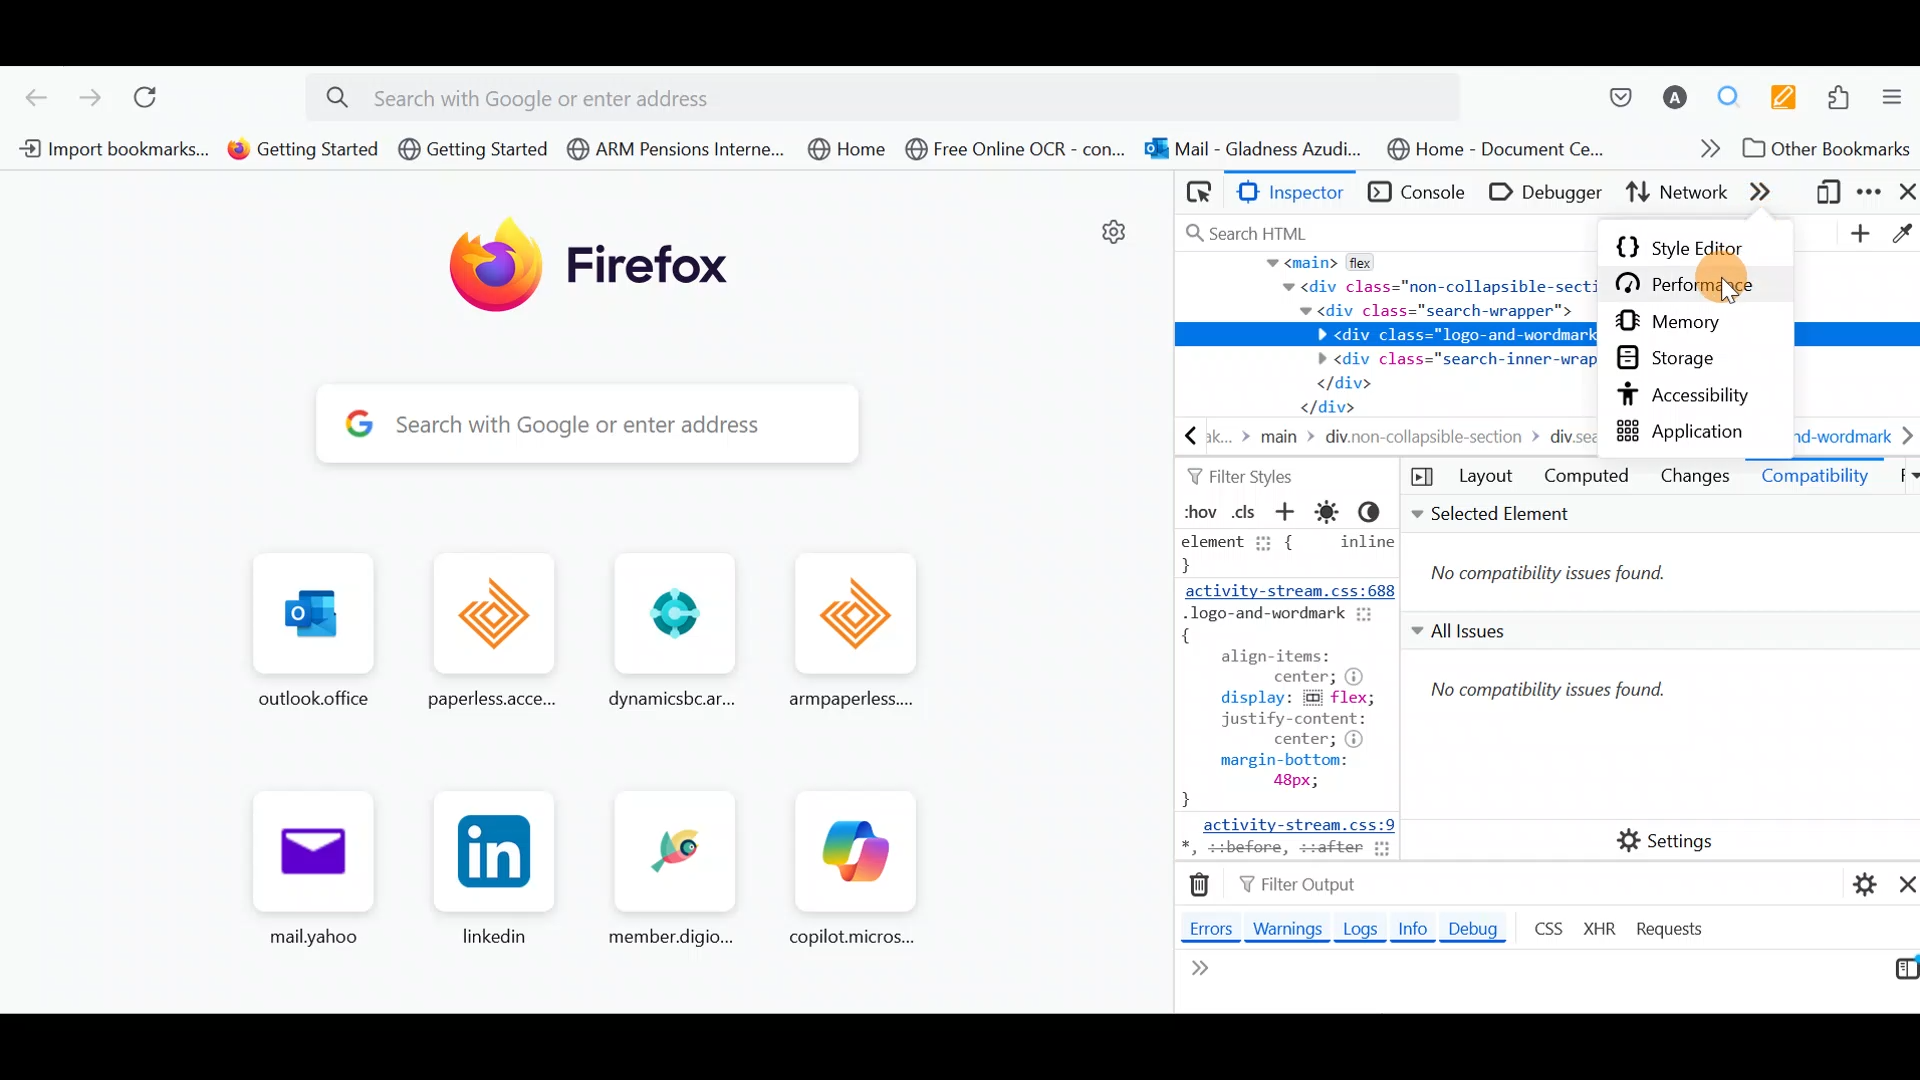  I want to click on CSS, so click(1546, 927).